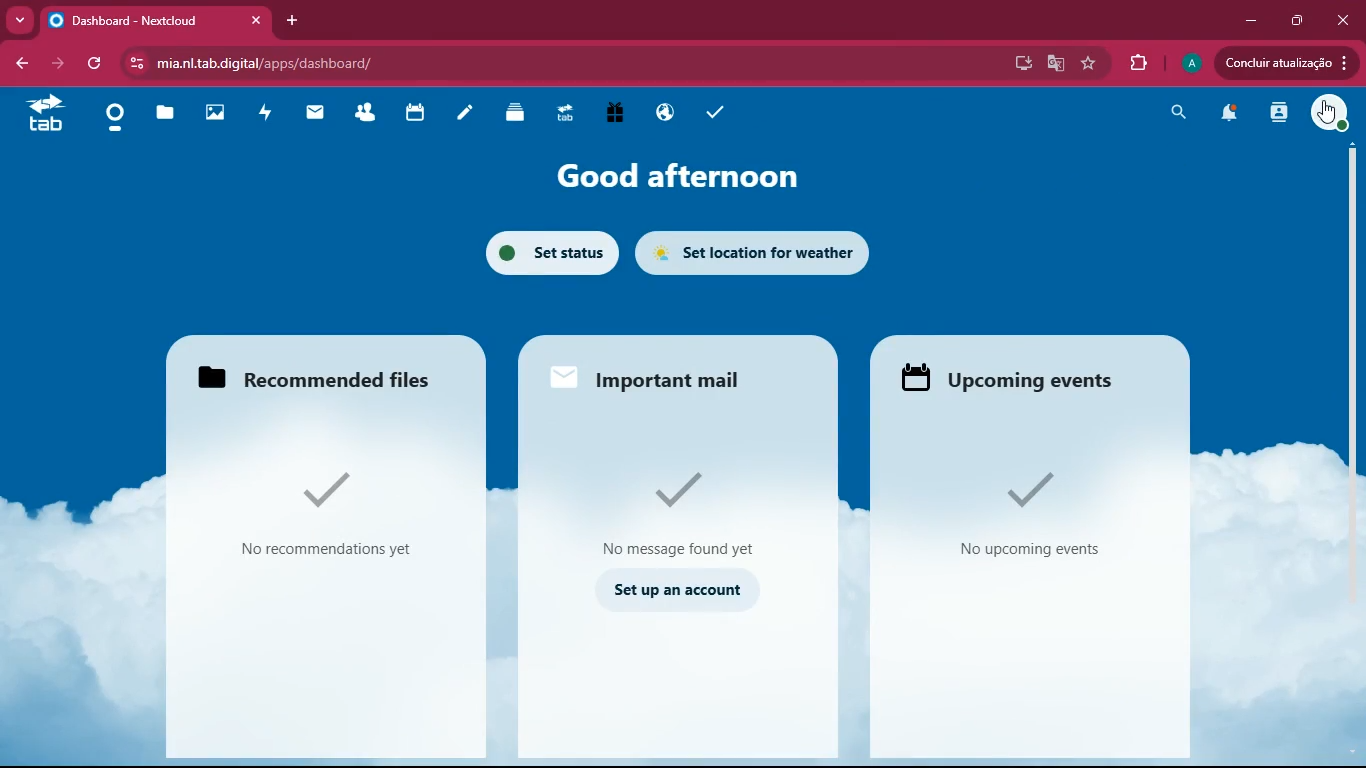 Image resolution: width=1366 pixels, height=768 pixels. Describe the element at coordinates (259, 22) in the screenshot. I see `close tab` at that location.